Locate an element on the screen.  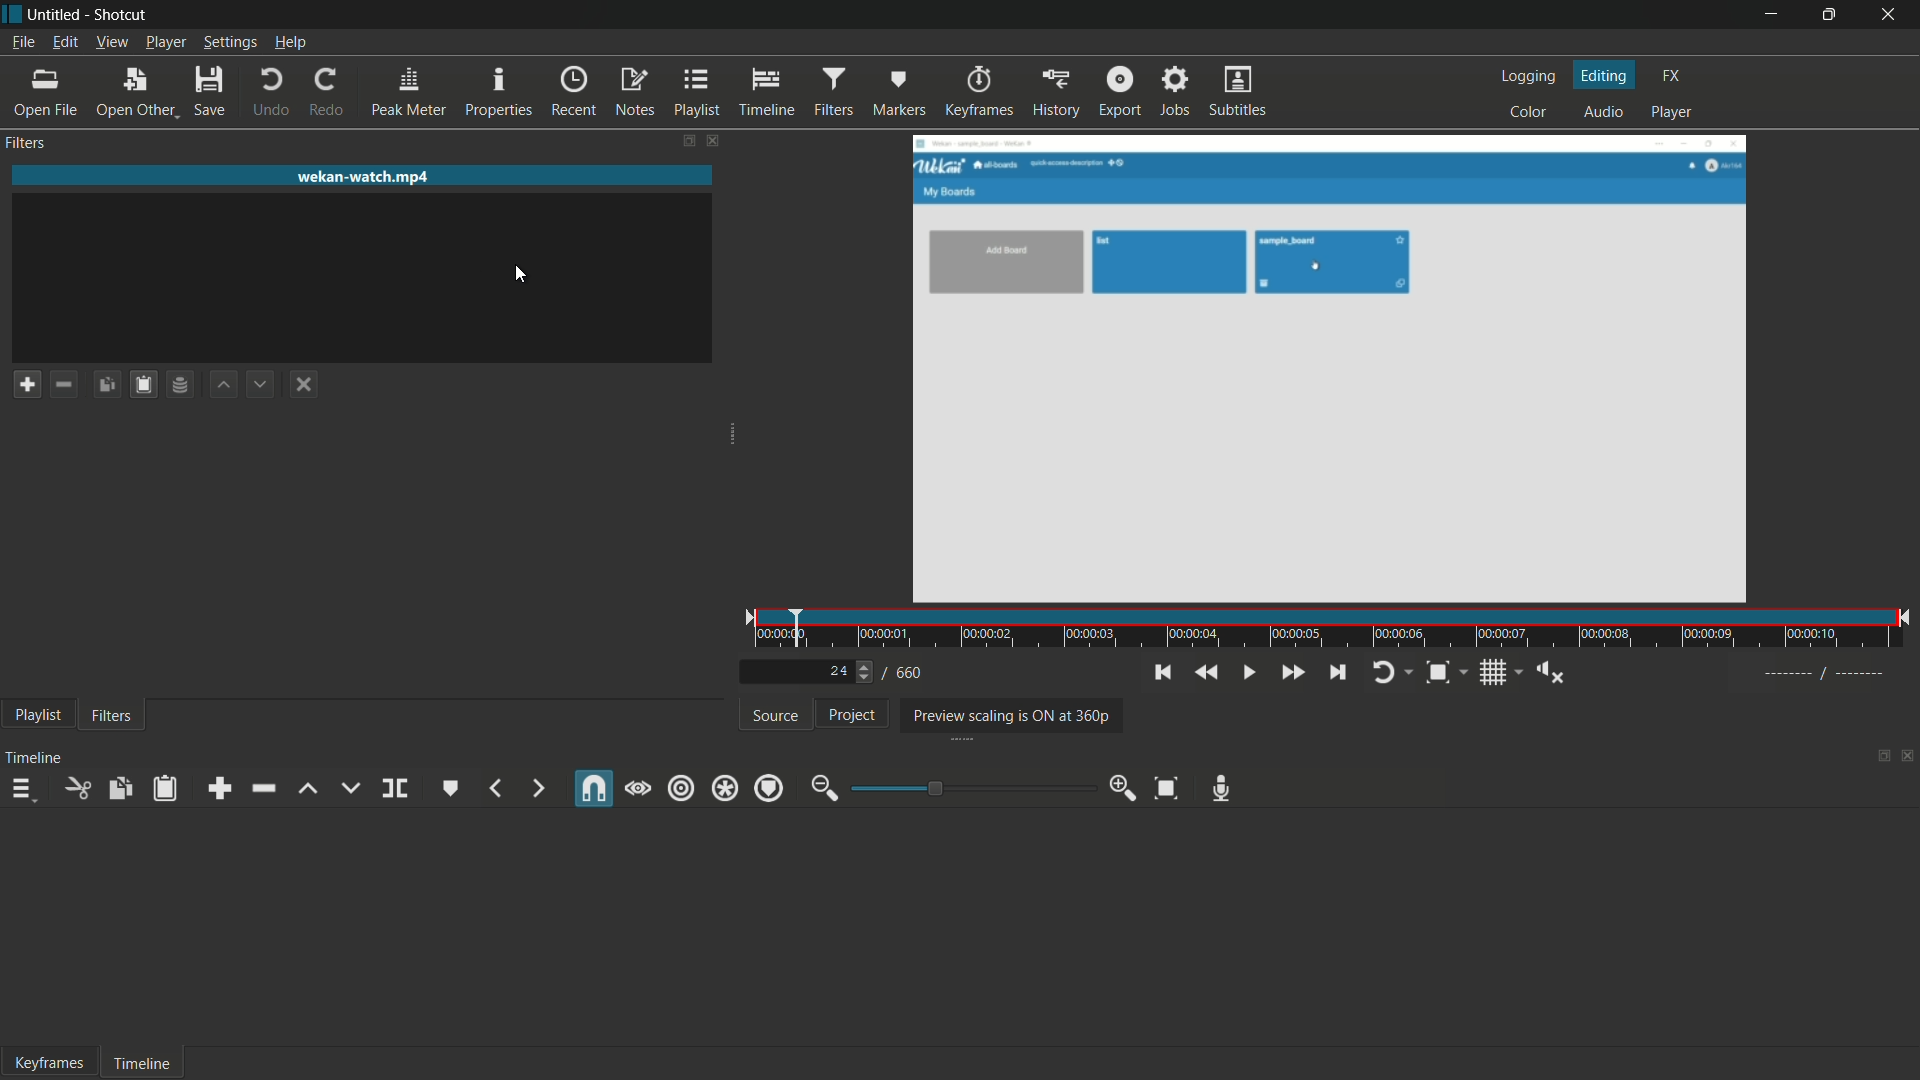
toggle grid is located at coordinates (1493, 674).